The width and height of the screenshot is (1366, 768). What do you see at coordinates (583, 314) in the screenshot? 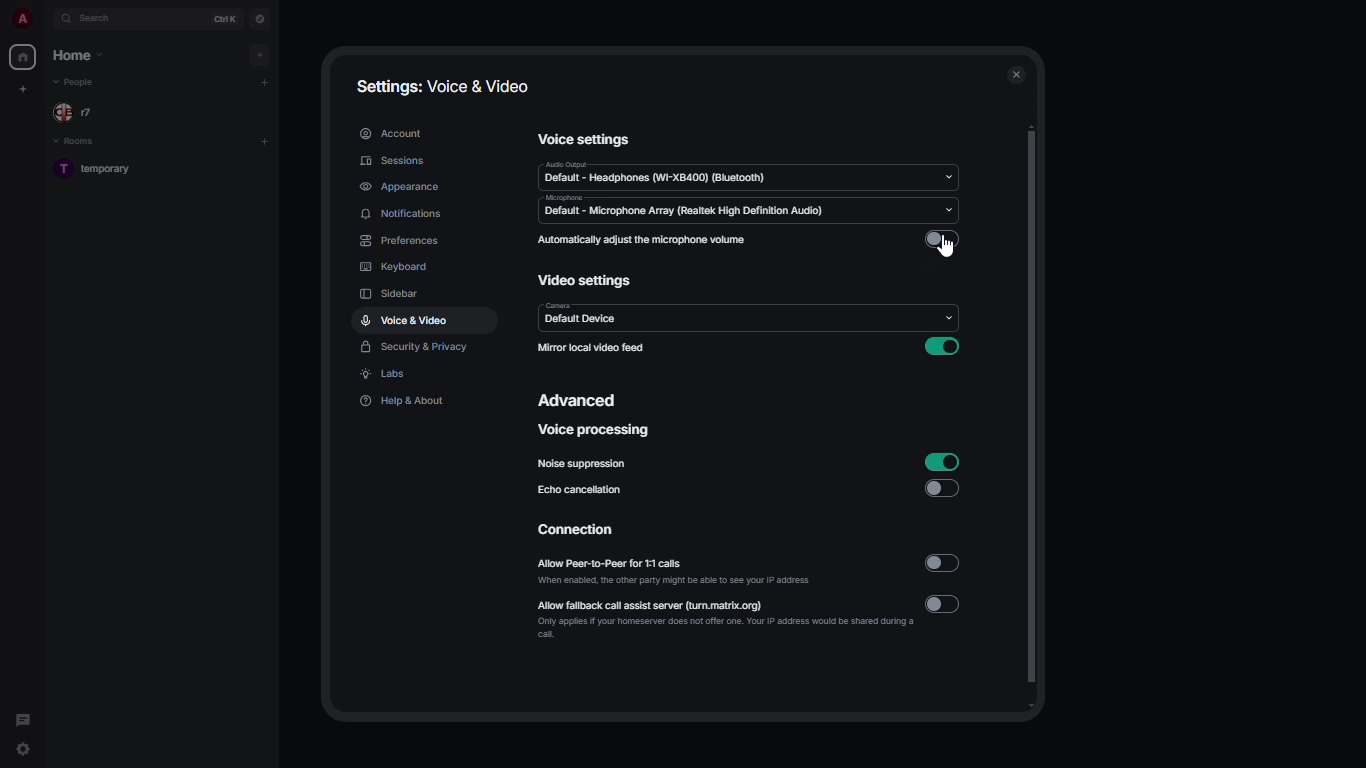
I see `camera default` at bounding box center [583, 314].